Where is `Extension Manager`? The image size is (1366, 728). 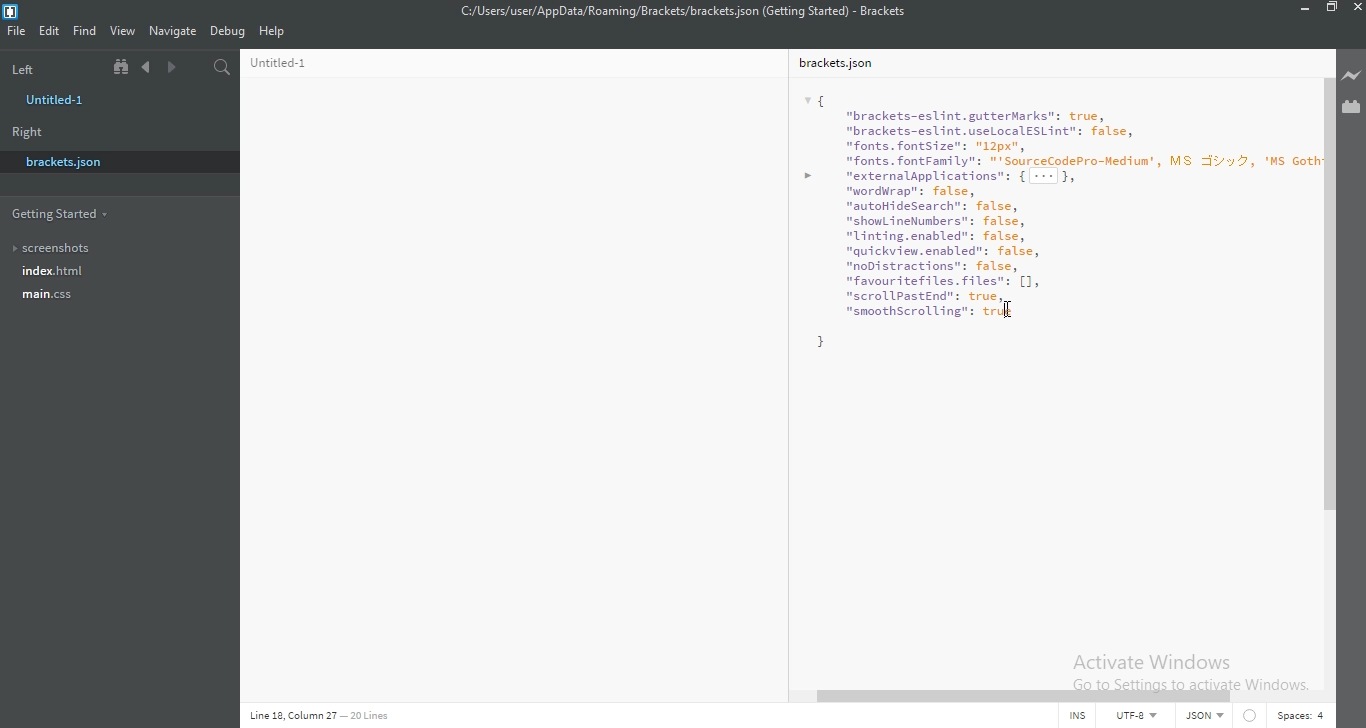
Extension Manager is located at coordinates (1352, 107).